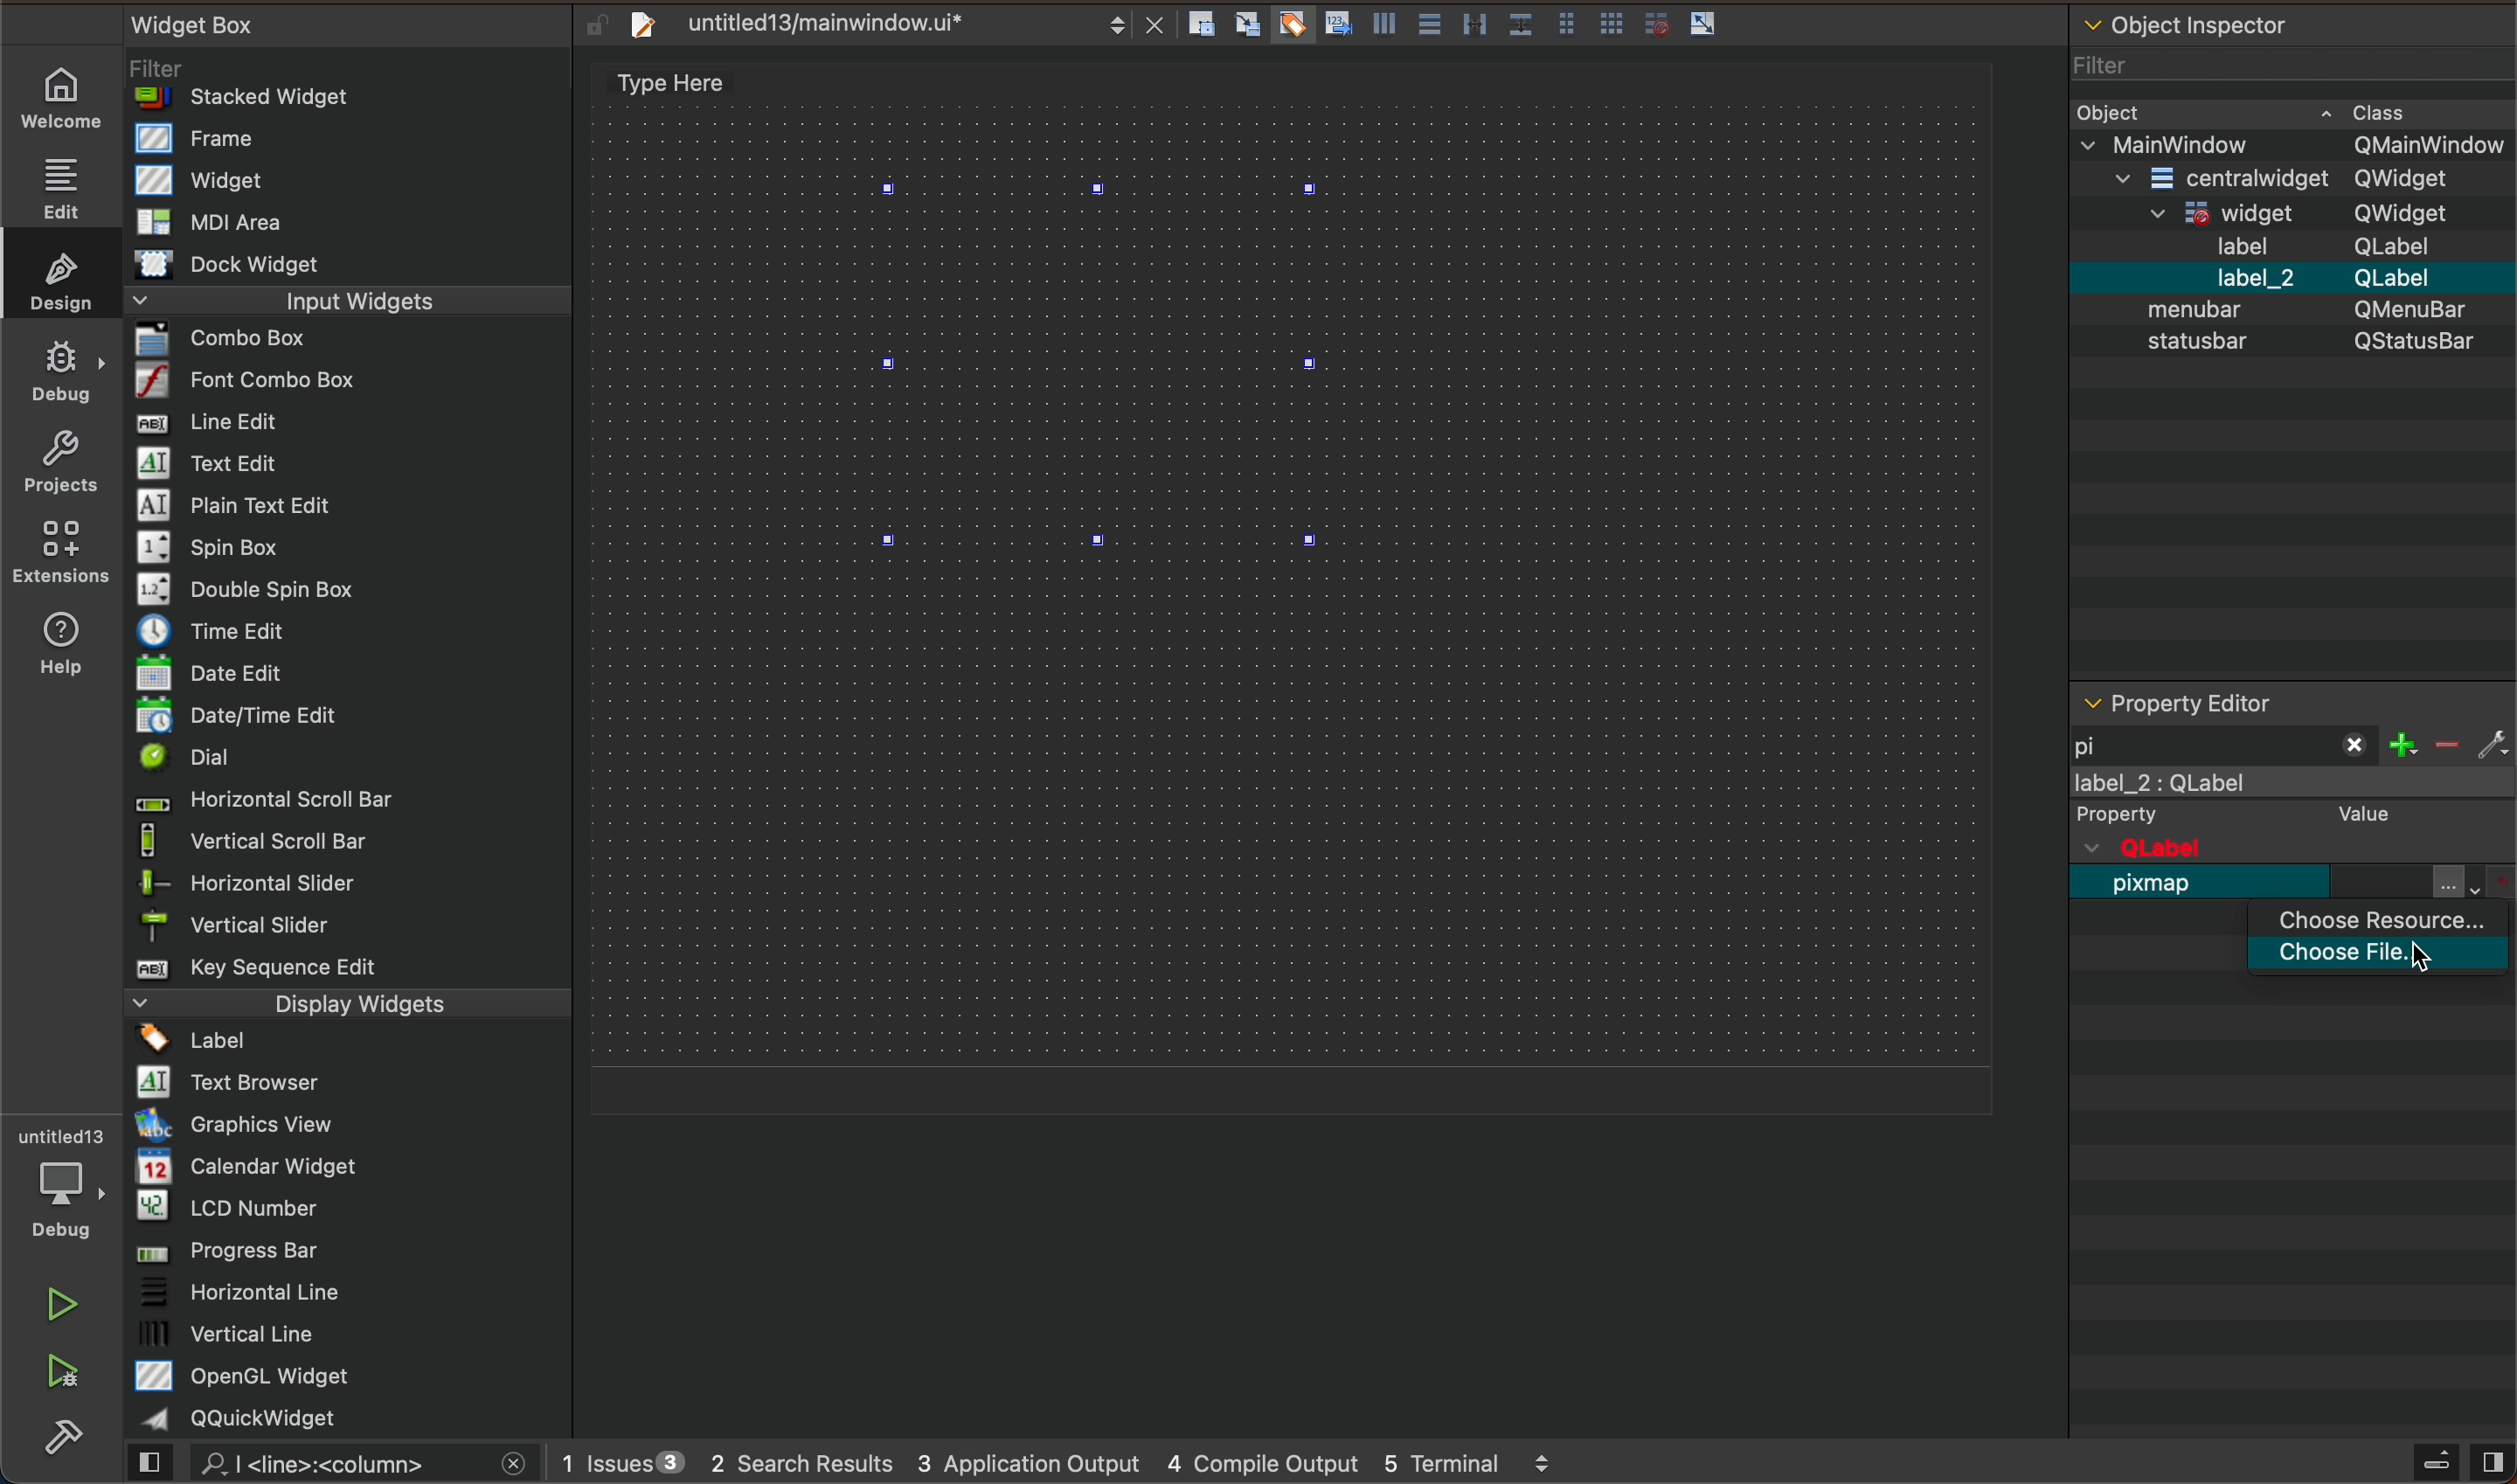 This screenshot has height=1484, width=2517. What do you see at coordinates (2268, 848) in the screenshot?
I see `qobject` at bounding box center [2268, 848].